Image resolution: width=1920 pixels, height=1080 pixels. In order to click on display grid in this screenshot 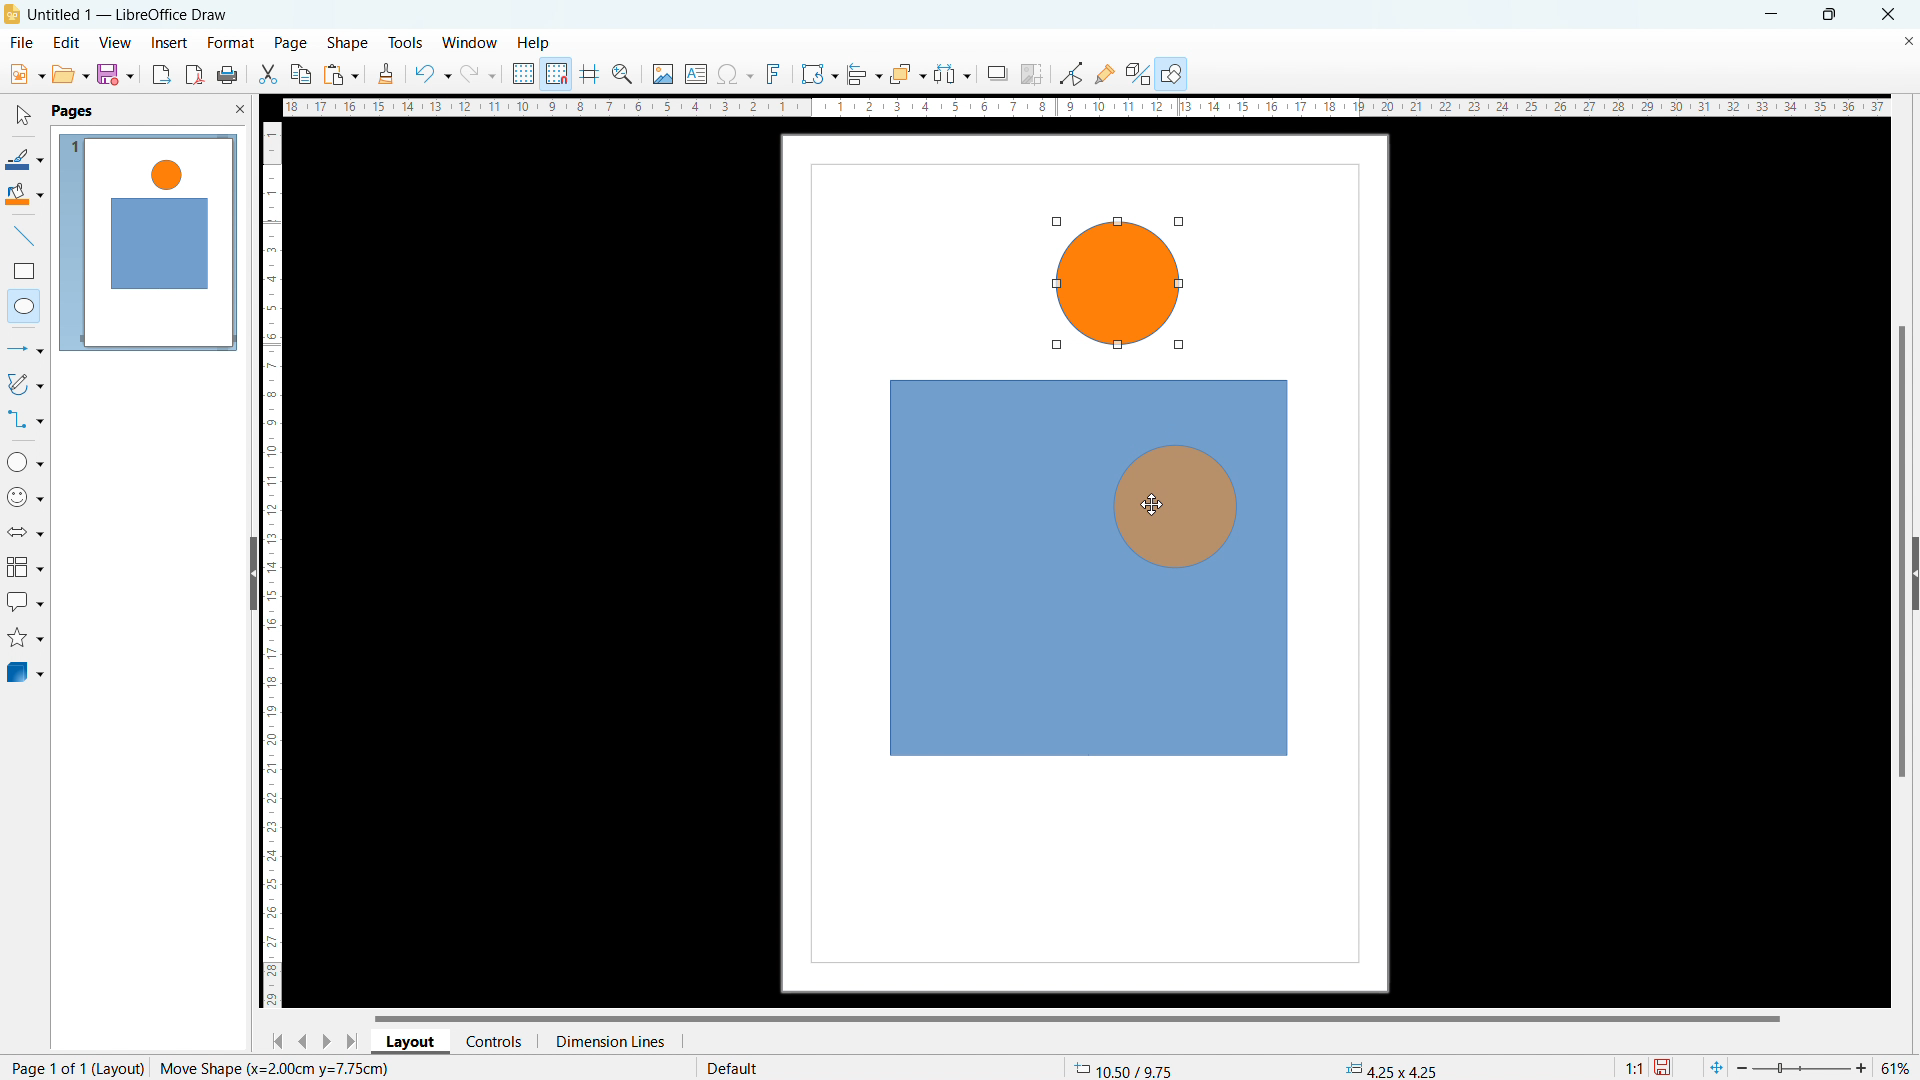, I will do `click(522, 74)`.